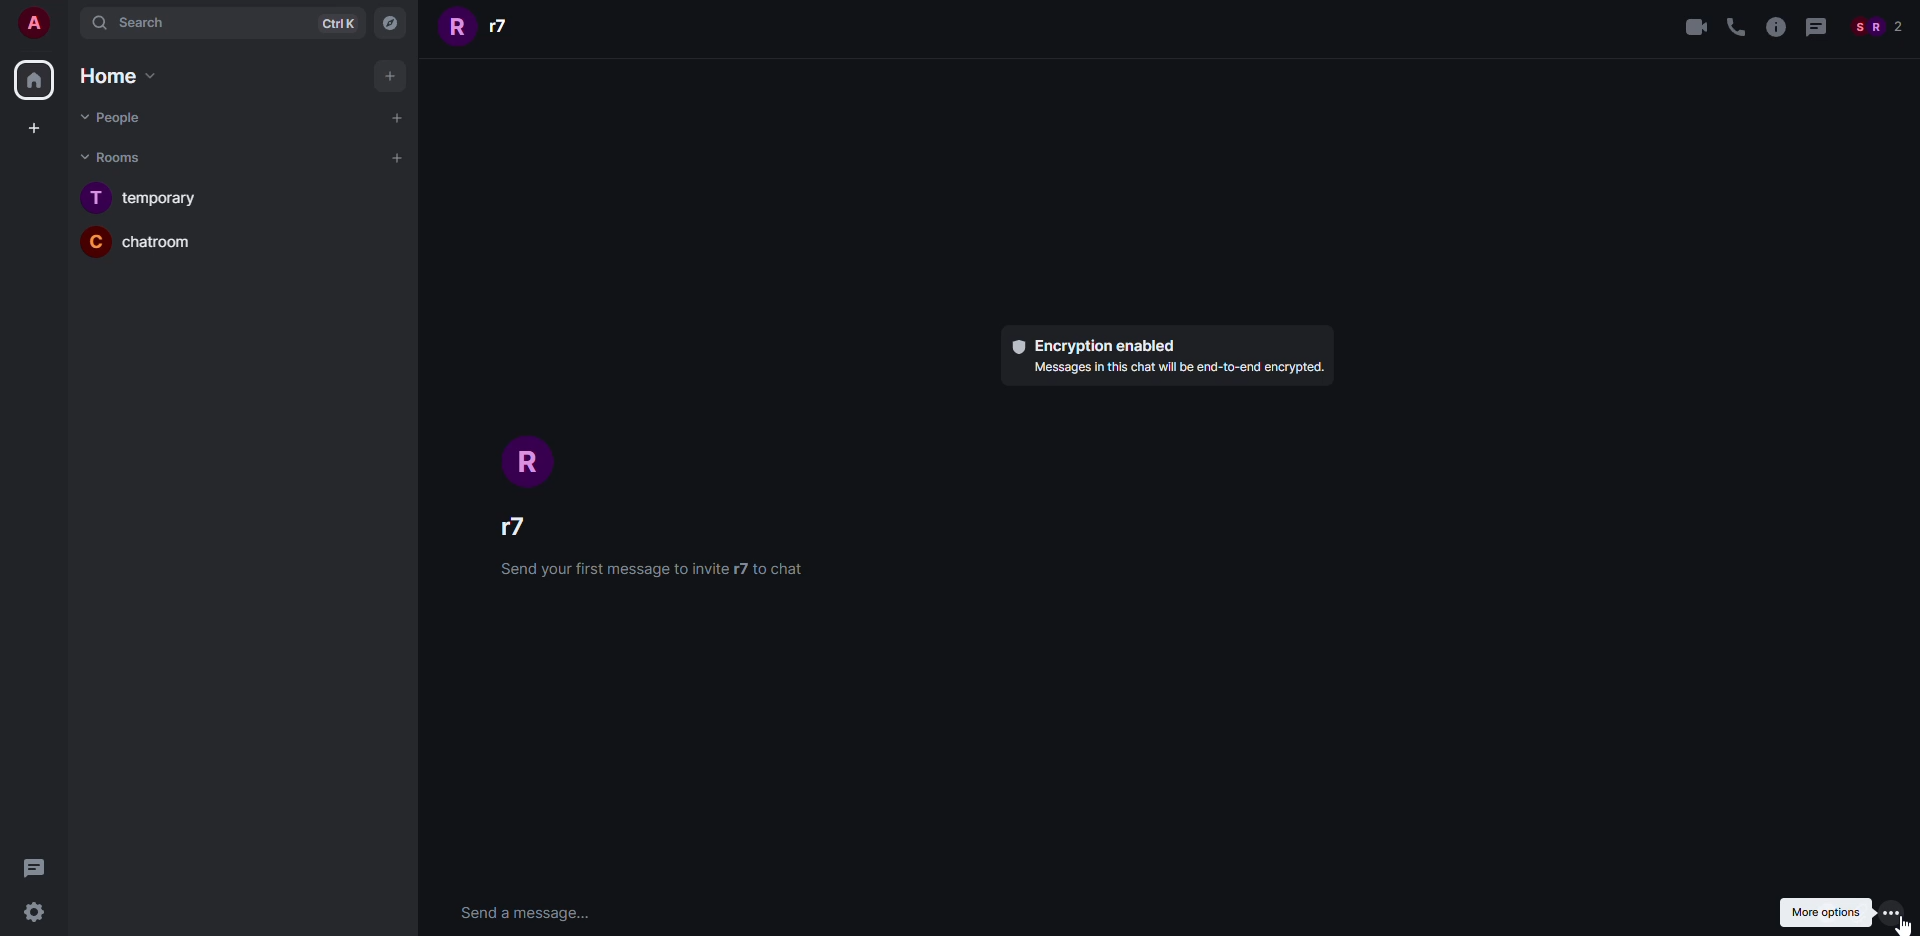  What do you see at coordinates (525, 915) in the screenshot?
I see `Send a message` at bounding box center [525, 915].